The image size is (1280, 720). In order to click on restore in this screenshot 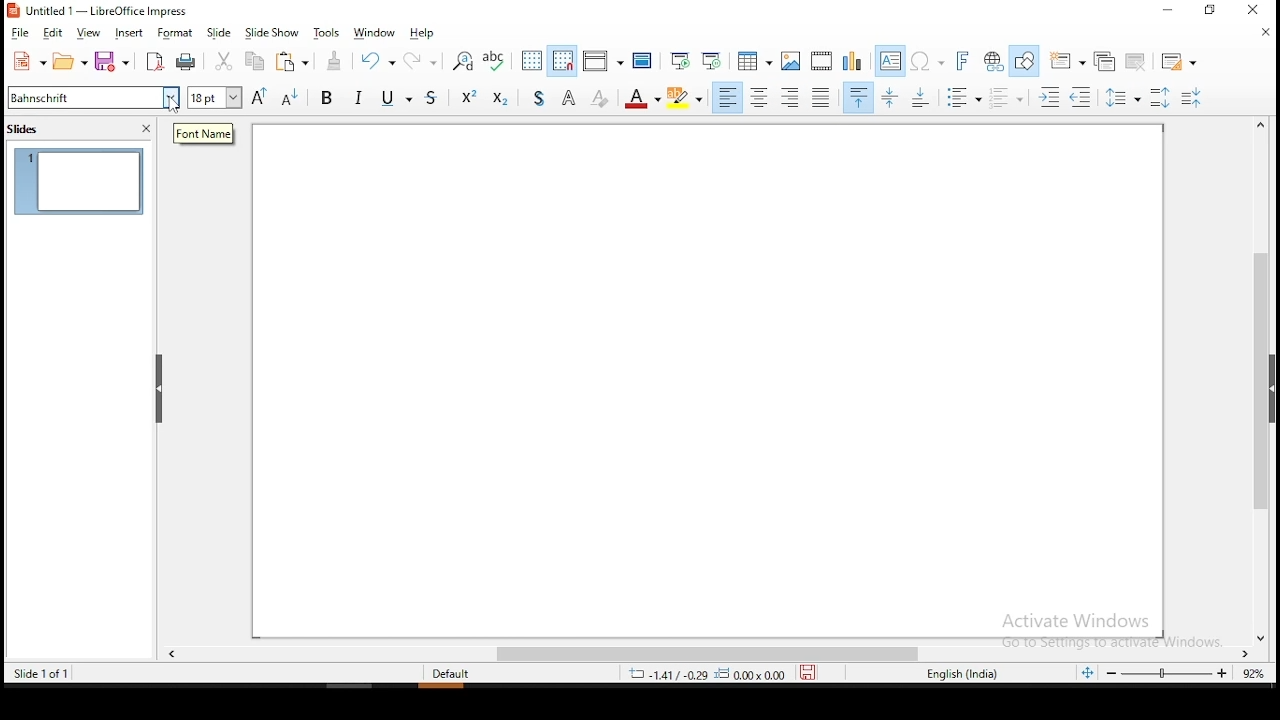, I will do `click(1207, 11)`.